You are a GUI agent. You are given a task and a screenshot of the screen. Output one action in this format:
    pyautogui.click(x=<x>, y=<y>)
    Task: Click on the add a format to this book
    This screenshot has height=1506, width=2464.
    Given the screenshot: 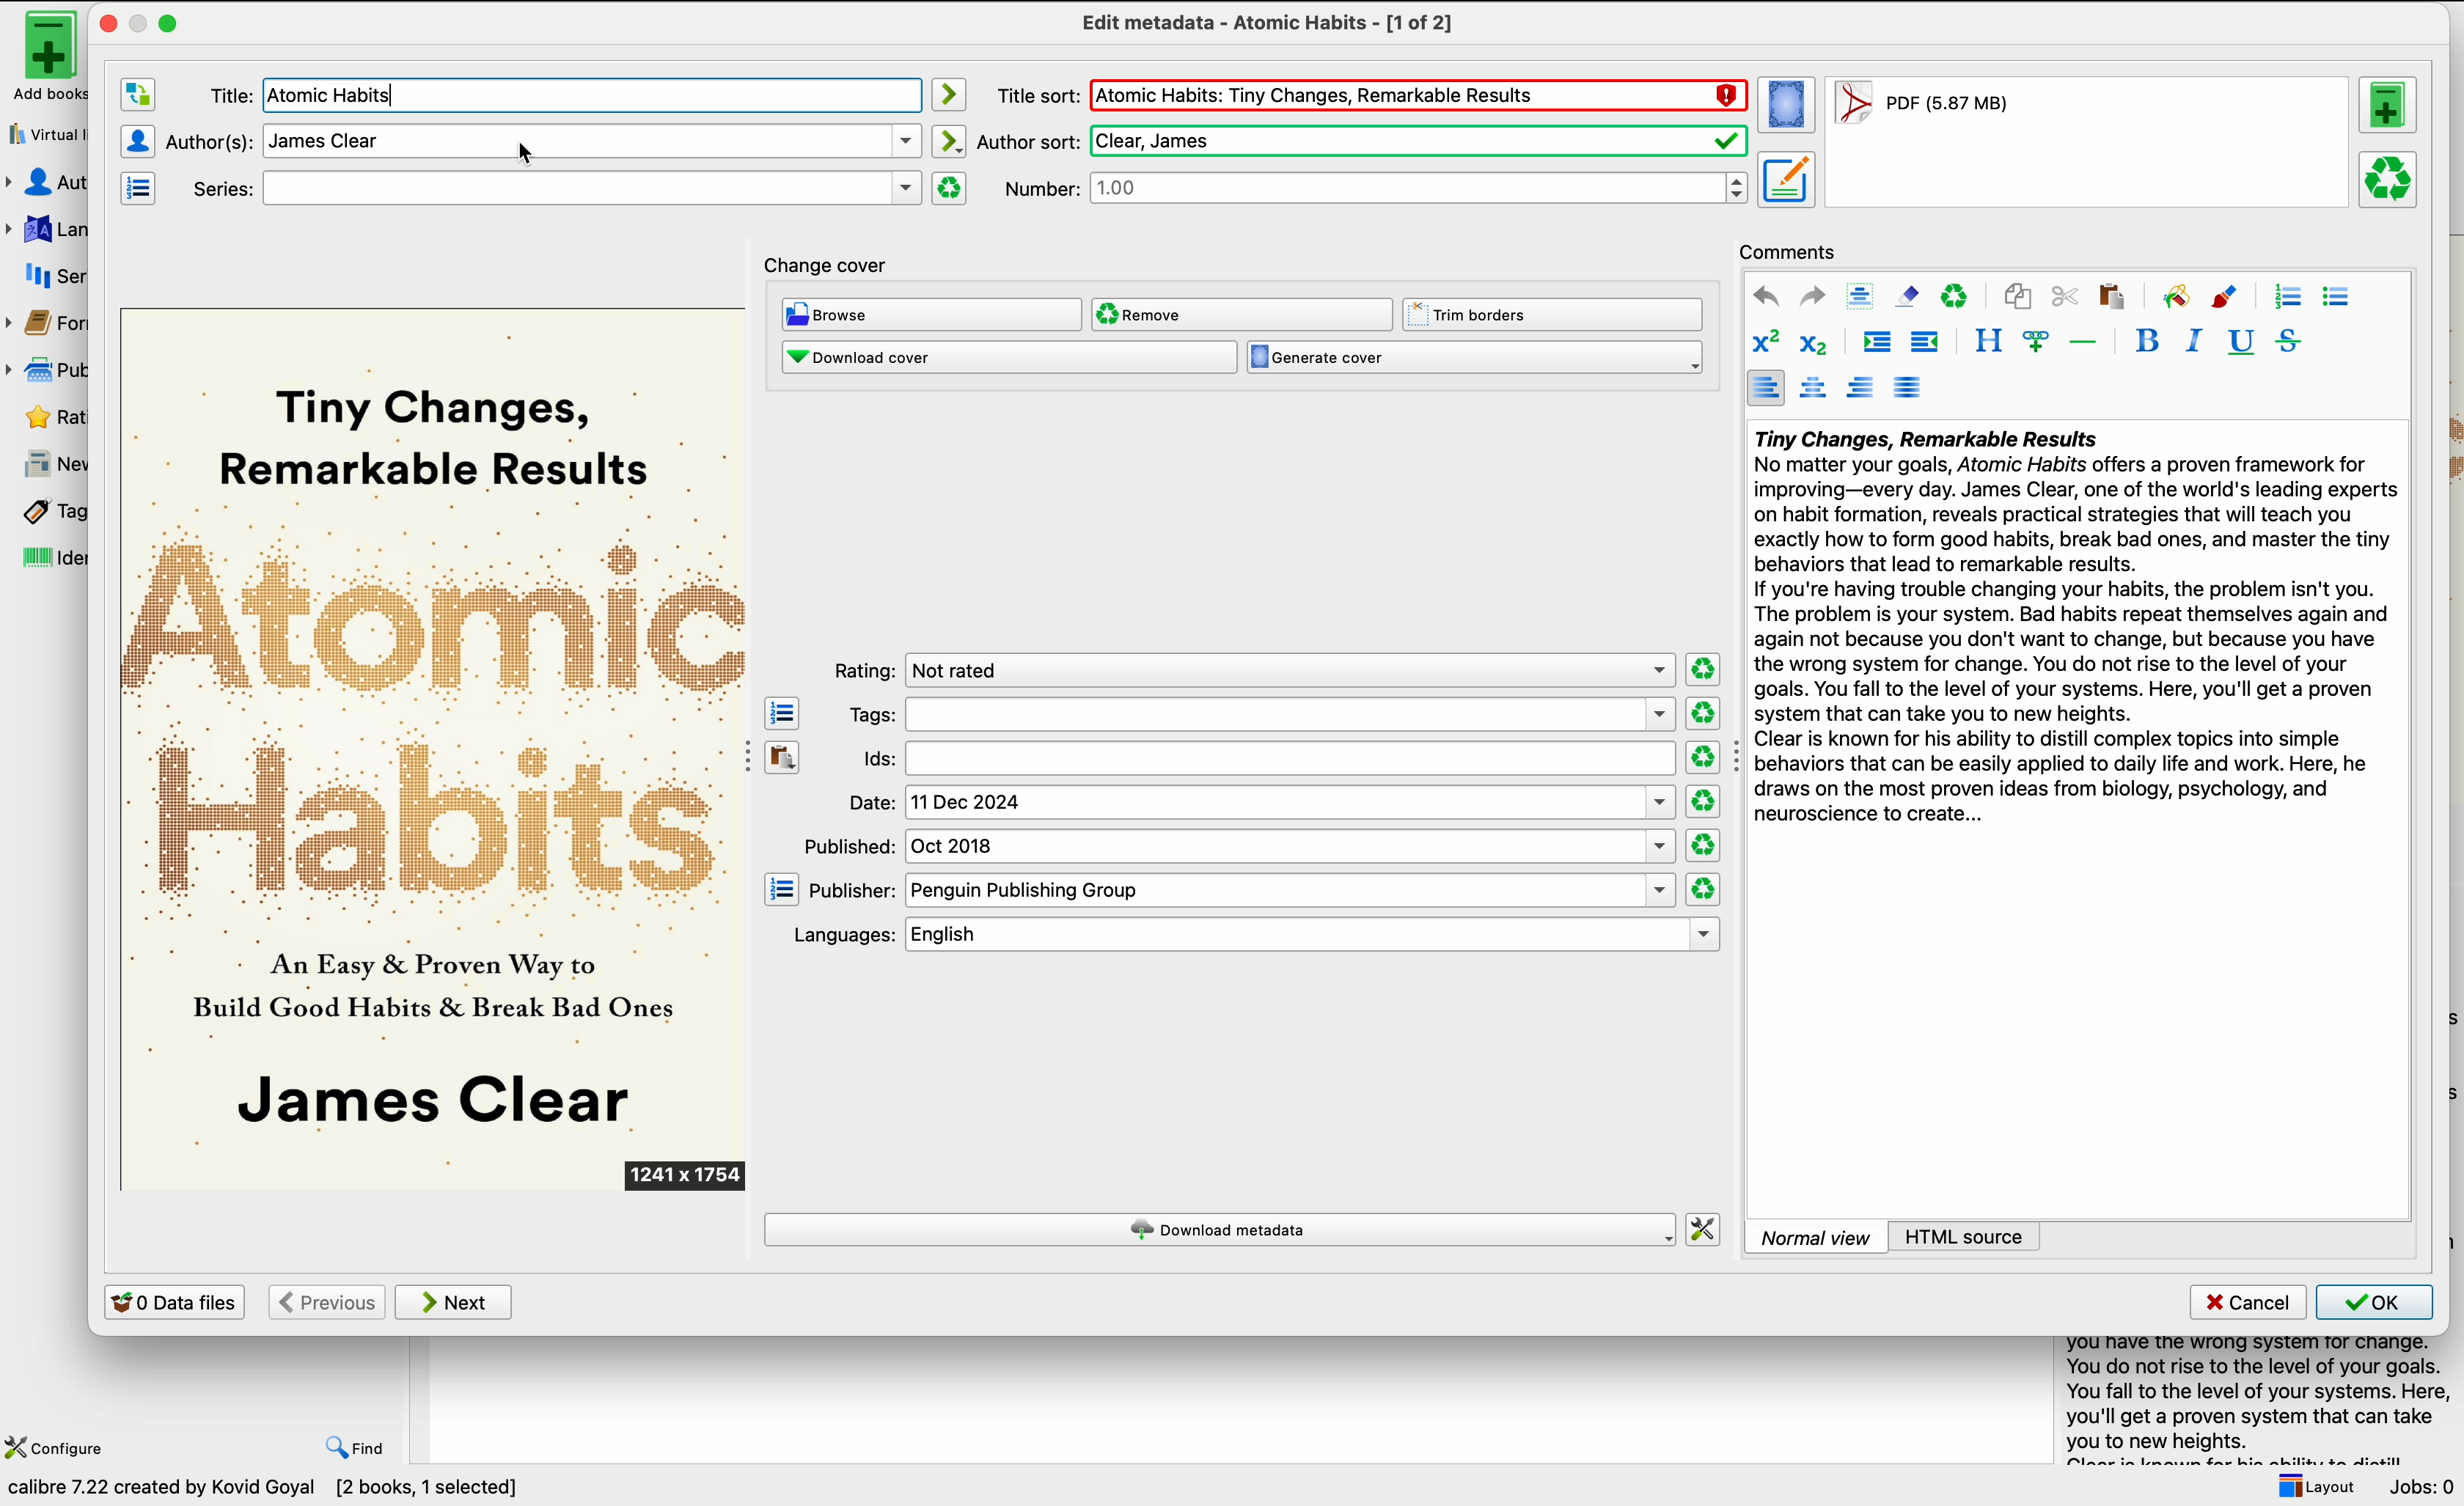 What is the action you would take?
    pyautogui.click(x=2391, y=109)
    